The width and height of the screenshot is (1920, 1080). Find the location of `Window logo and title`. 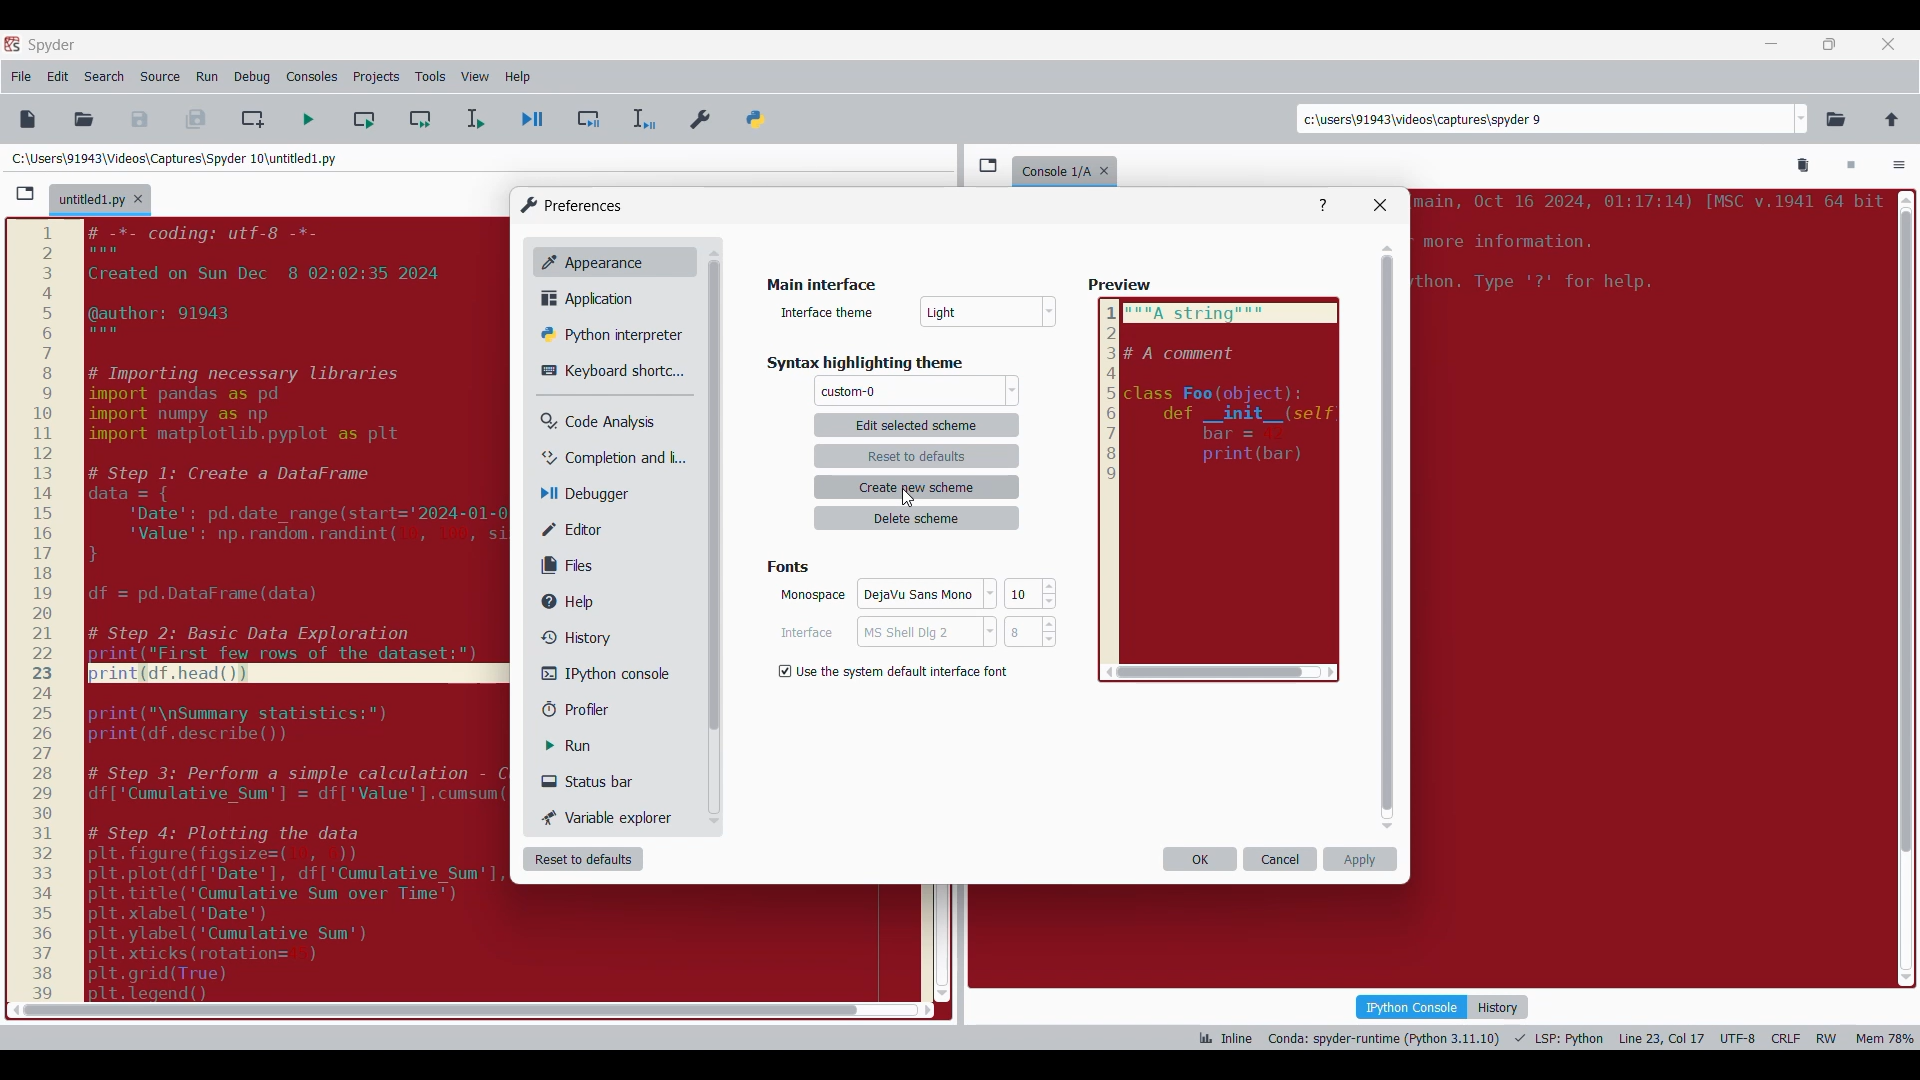

Window logo and title is located at coordinates (572, 205).